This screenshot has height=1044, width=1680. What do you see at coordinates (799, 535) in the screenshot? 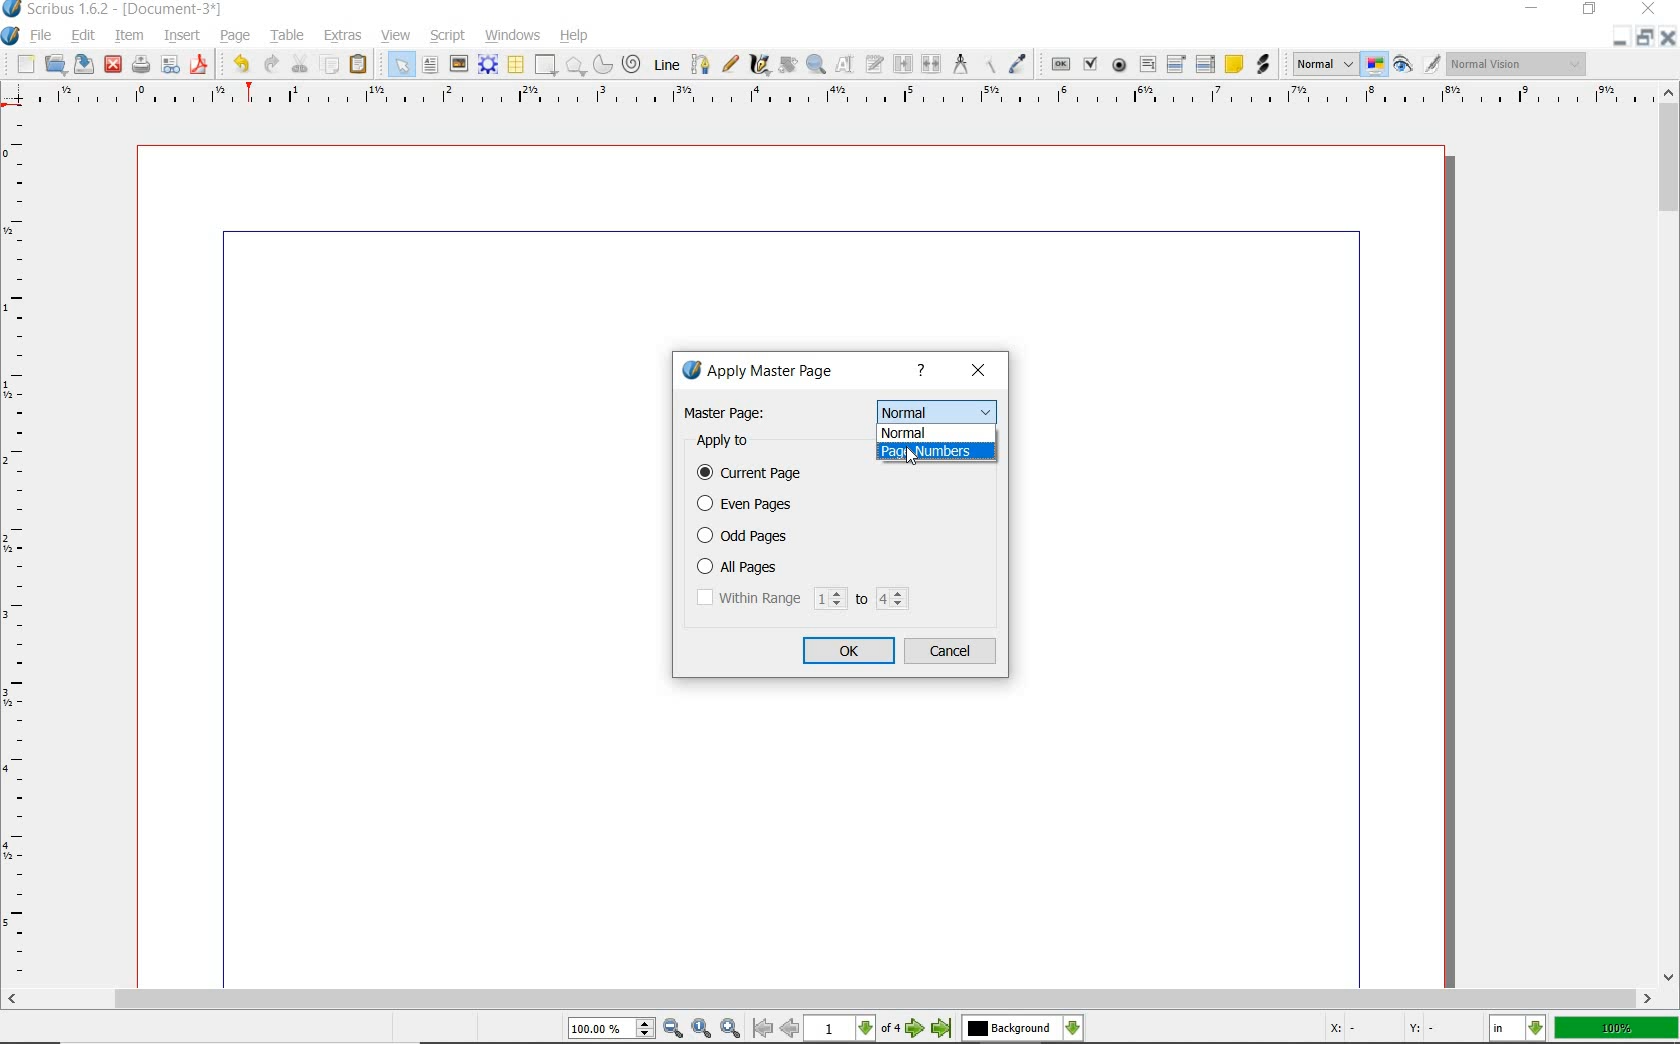
I see `odd pages` at bounding box center [799, 535].